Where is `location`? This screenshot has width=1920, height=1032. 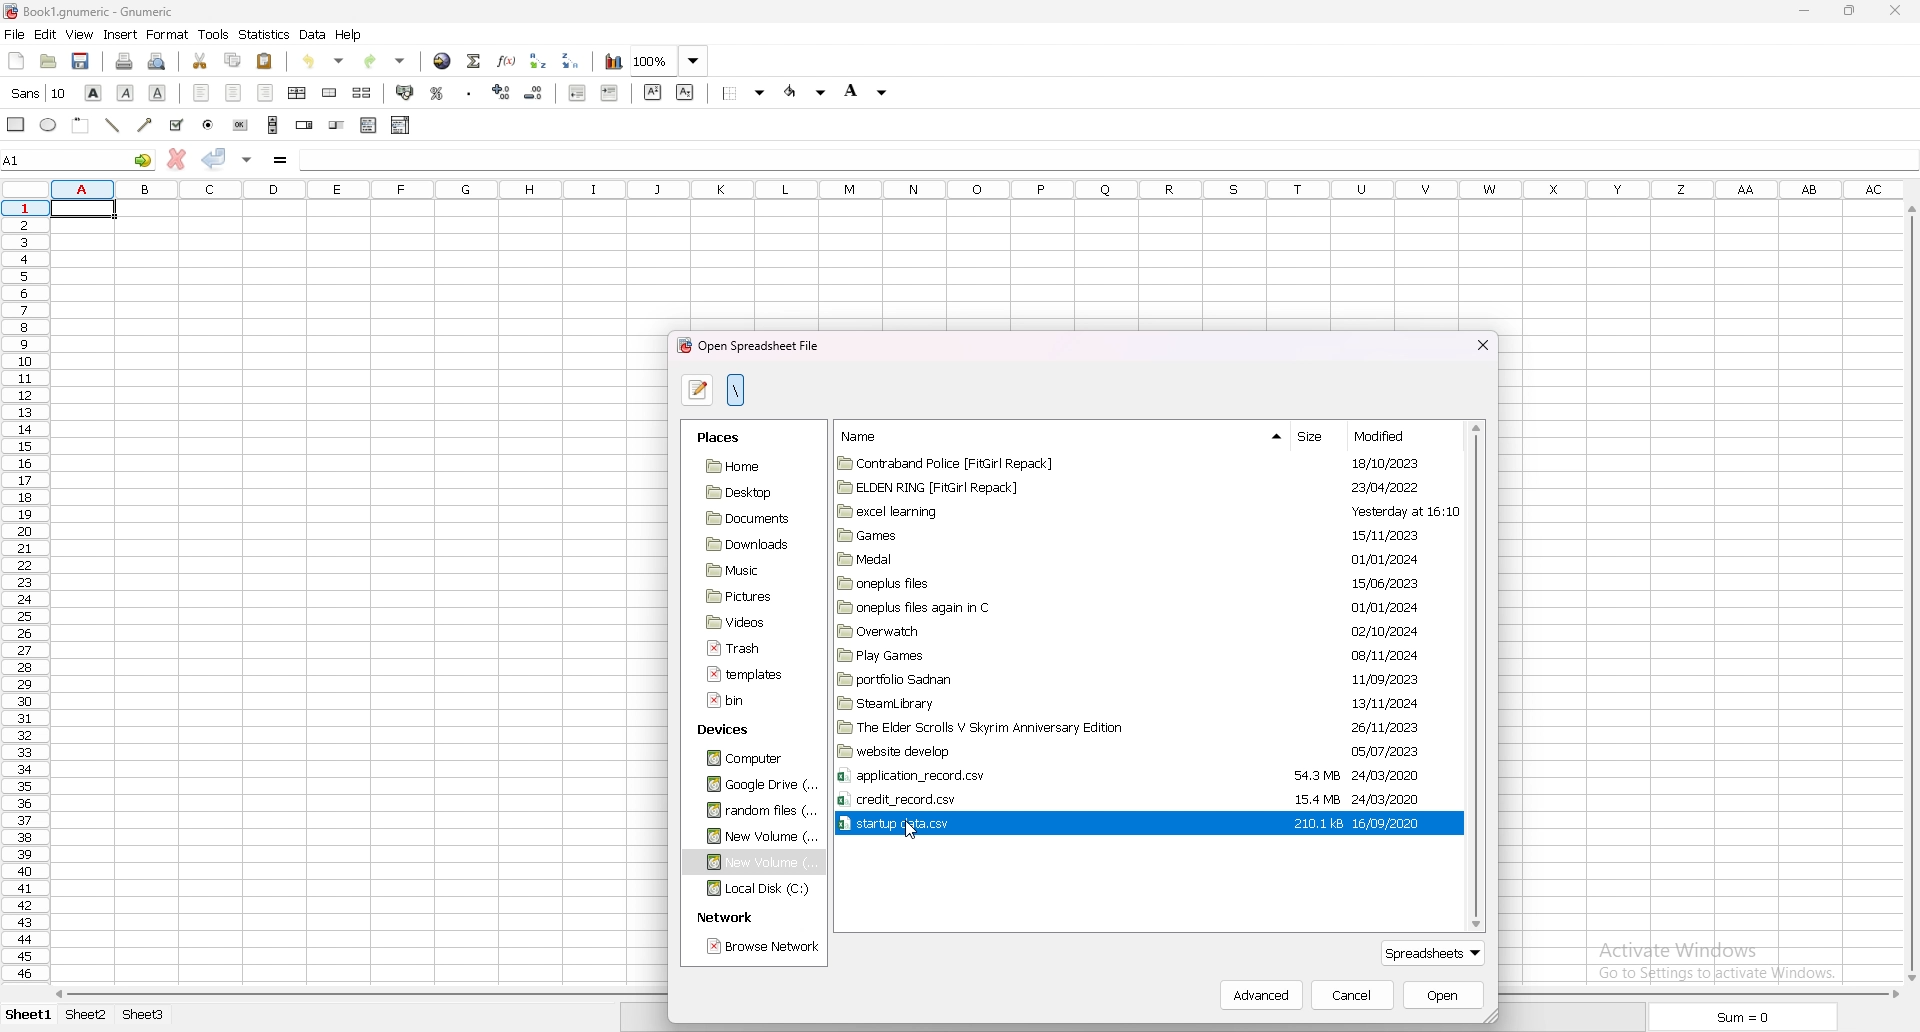
location is located at coordinates (736, 390).